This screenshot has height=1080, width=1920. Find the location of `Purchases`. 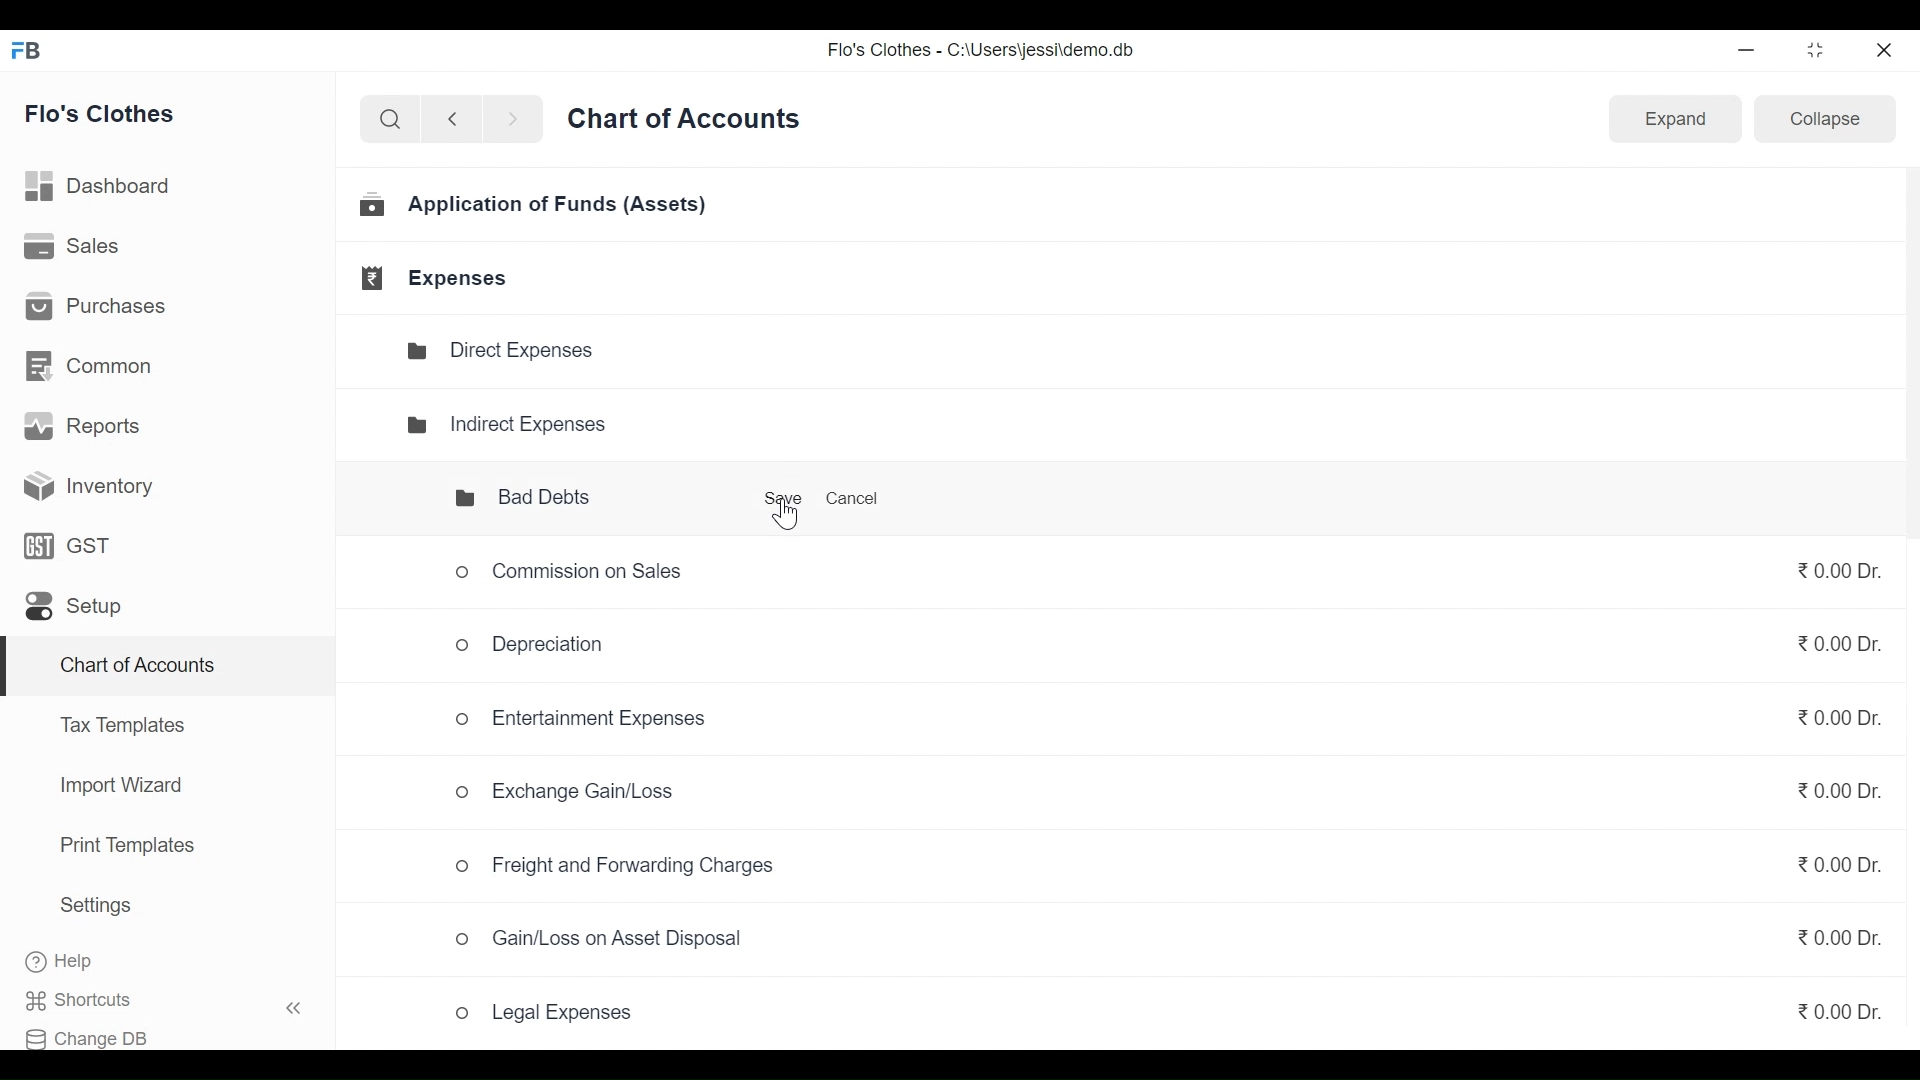

Purchases is located at coordinates (102, 309).